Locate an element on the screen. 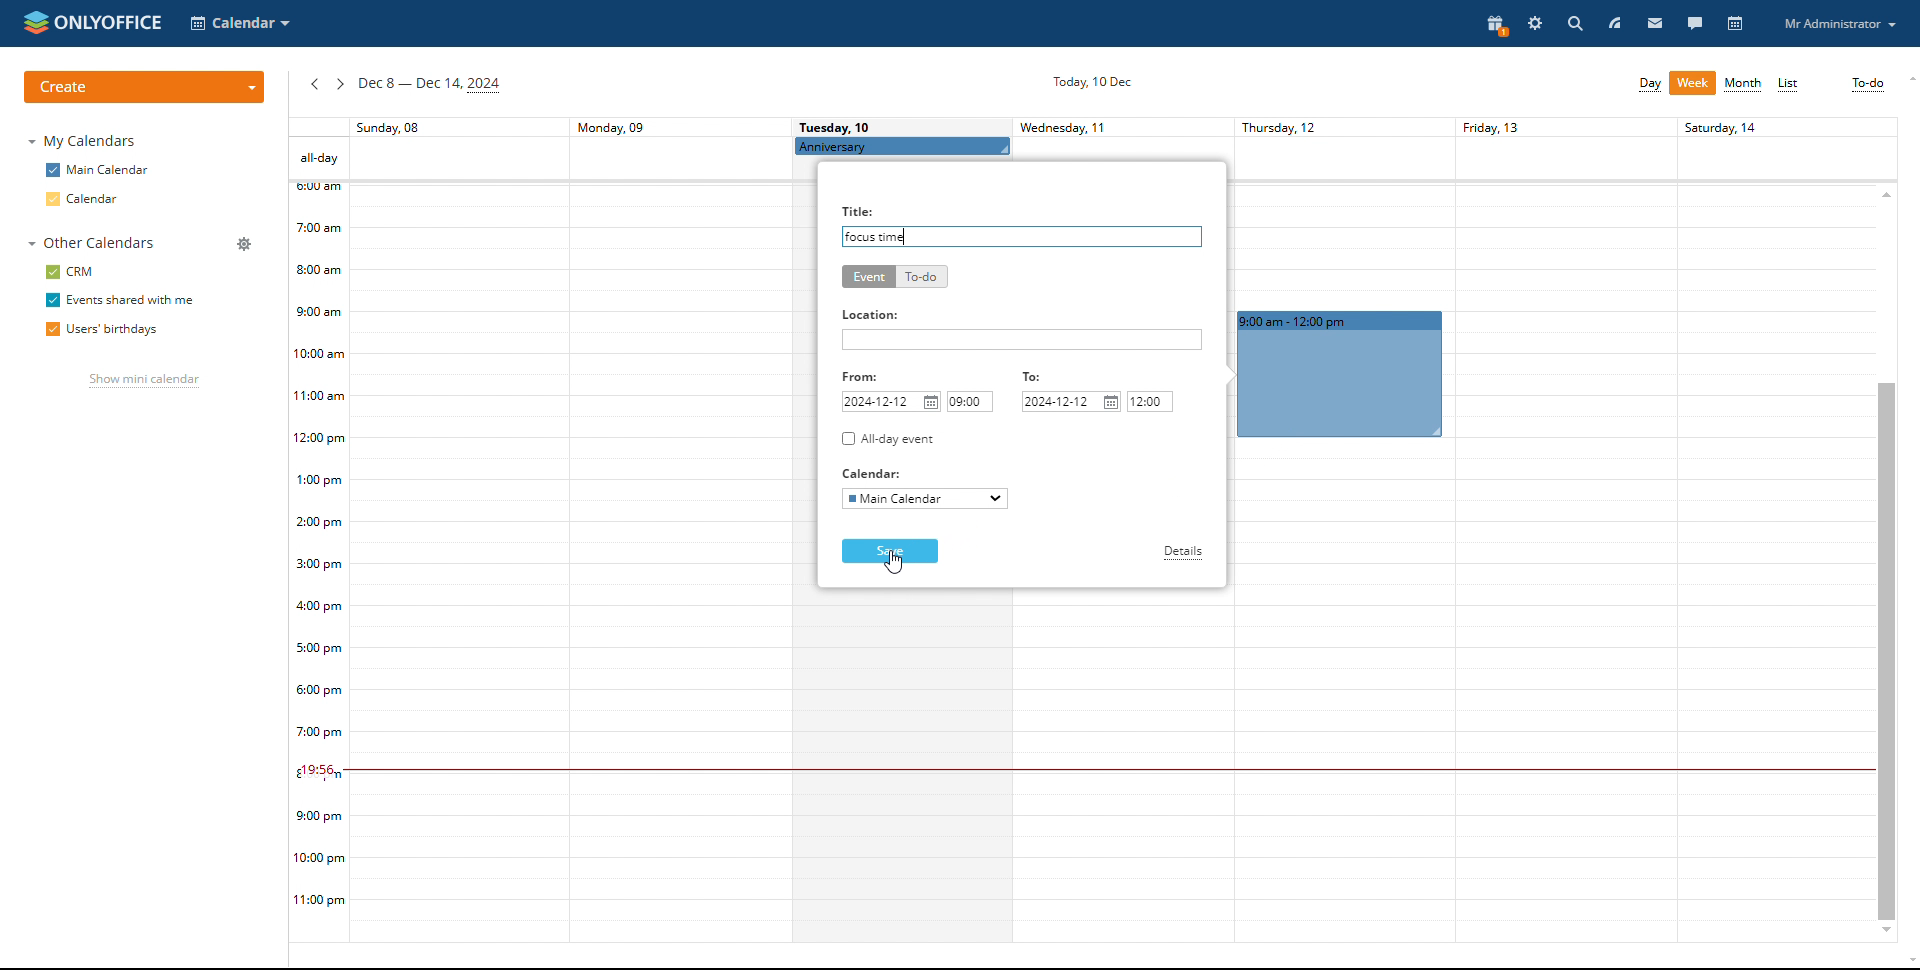 This screenshot has width=1920, height=970. all-day events is located at coordinates (318, 158).